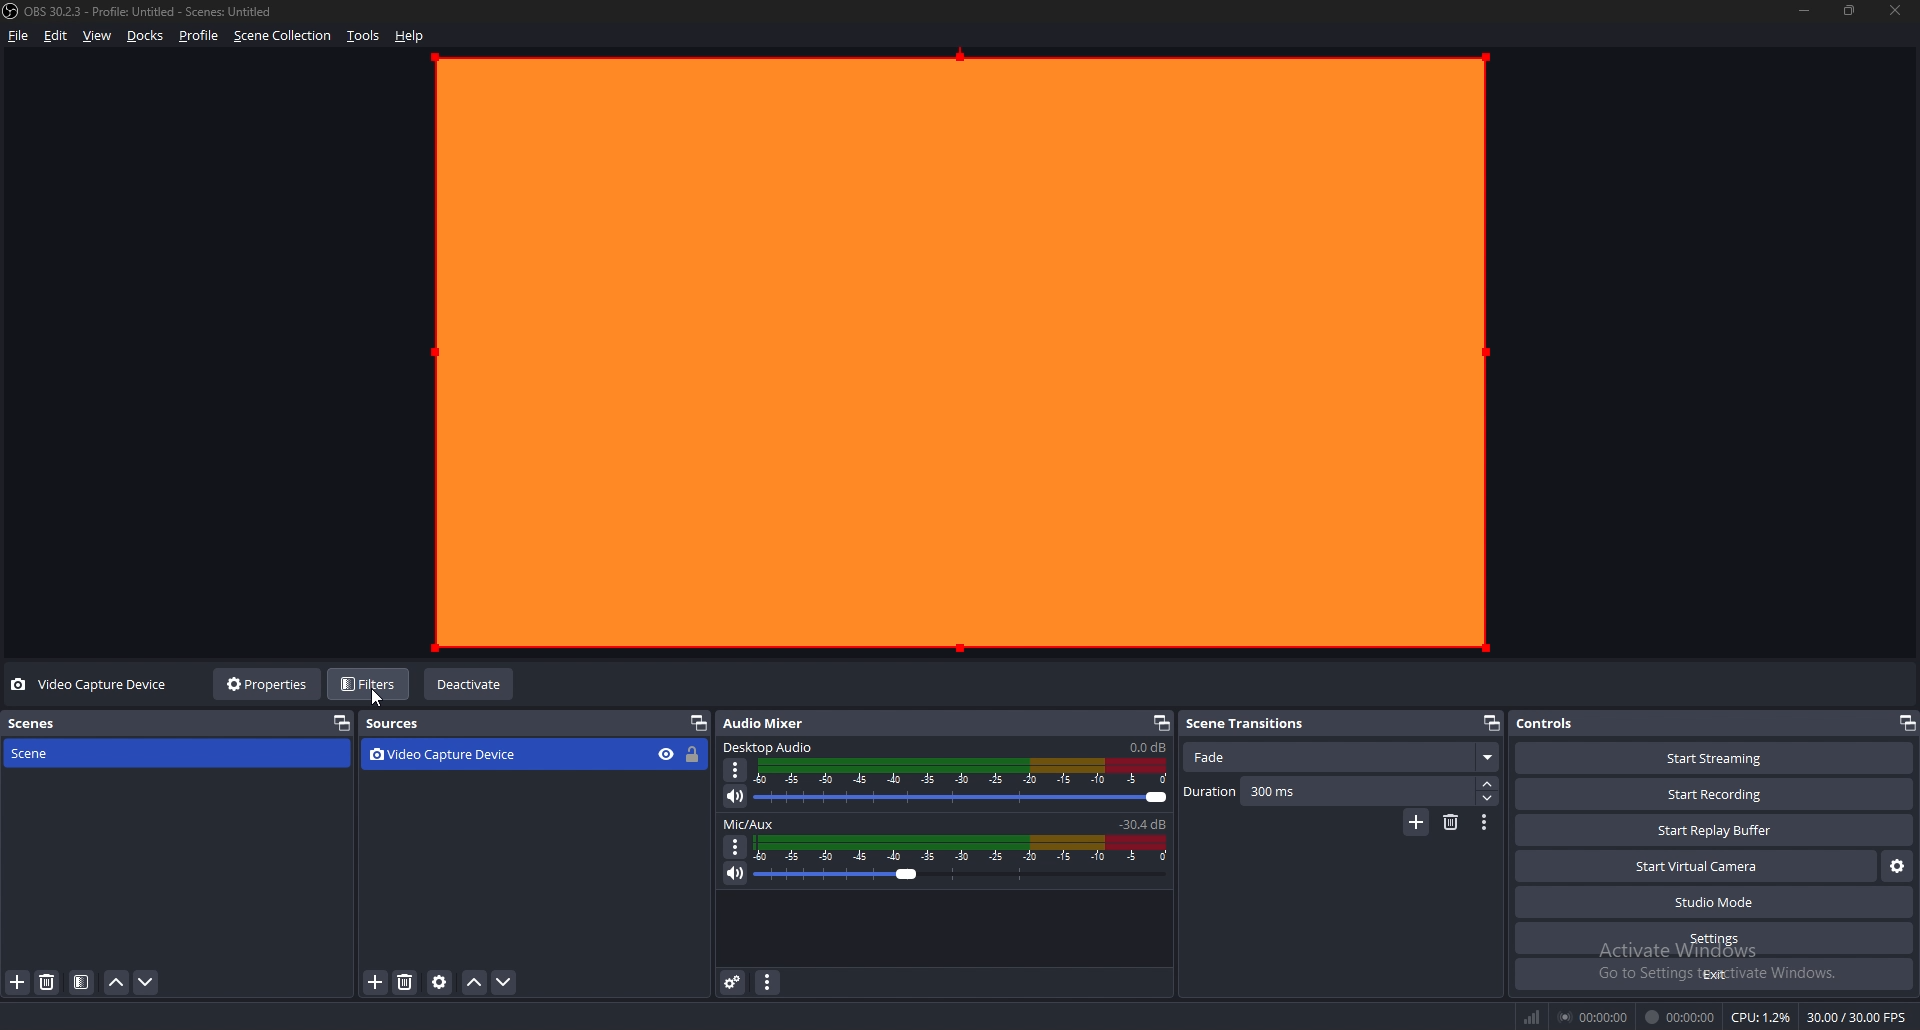 The image size is (1920, 1030). What do you see at coordinates (1906, 723) in the screenshot?
I see `pop out` at bounding box center [1906, 723].